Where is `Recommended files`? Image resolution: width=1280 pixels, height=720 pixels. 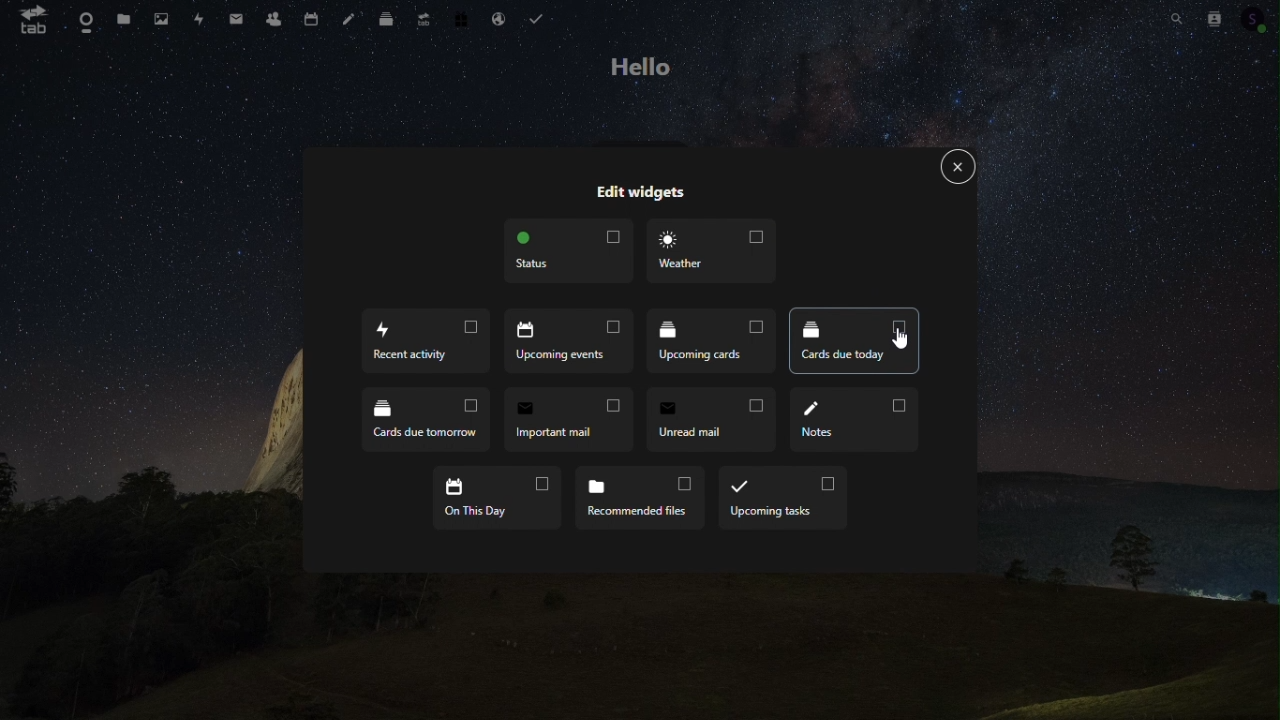 Recommended files is located at coordinates (641, 500).